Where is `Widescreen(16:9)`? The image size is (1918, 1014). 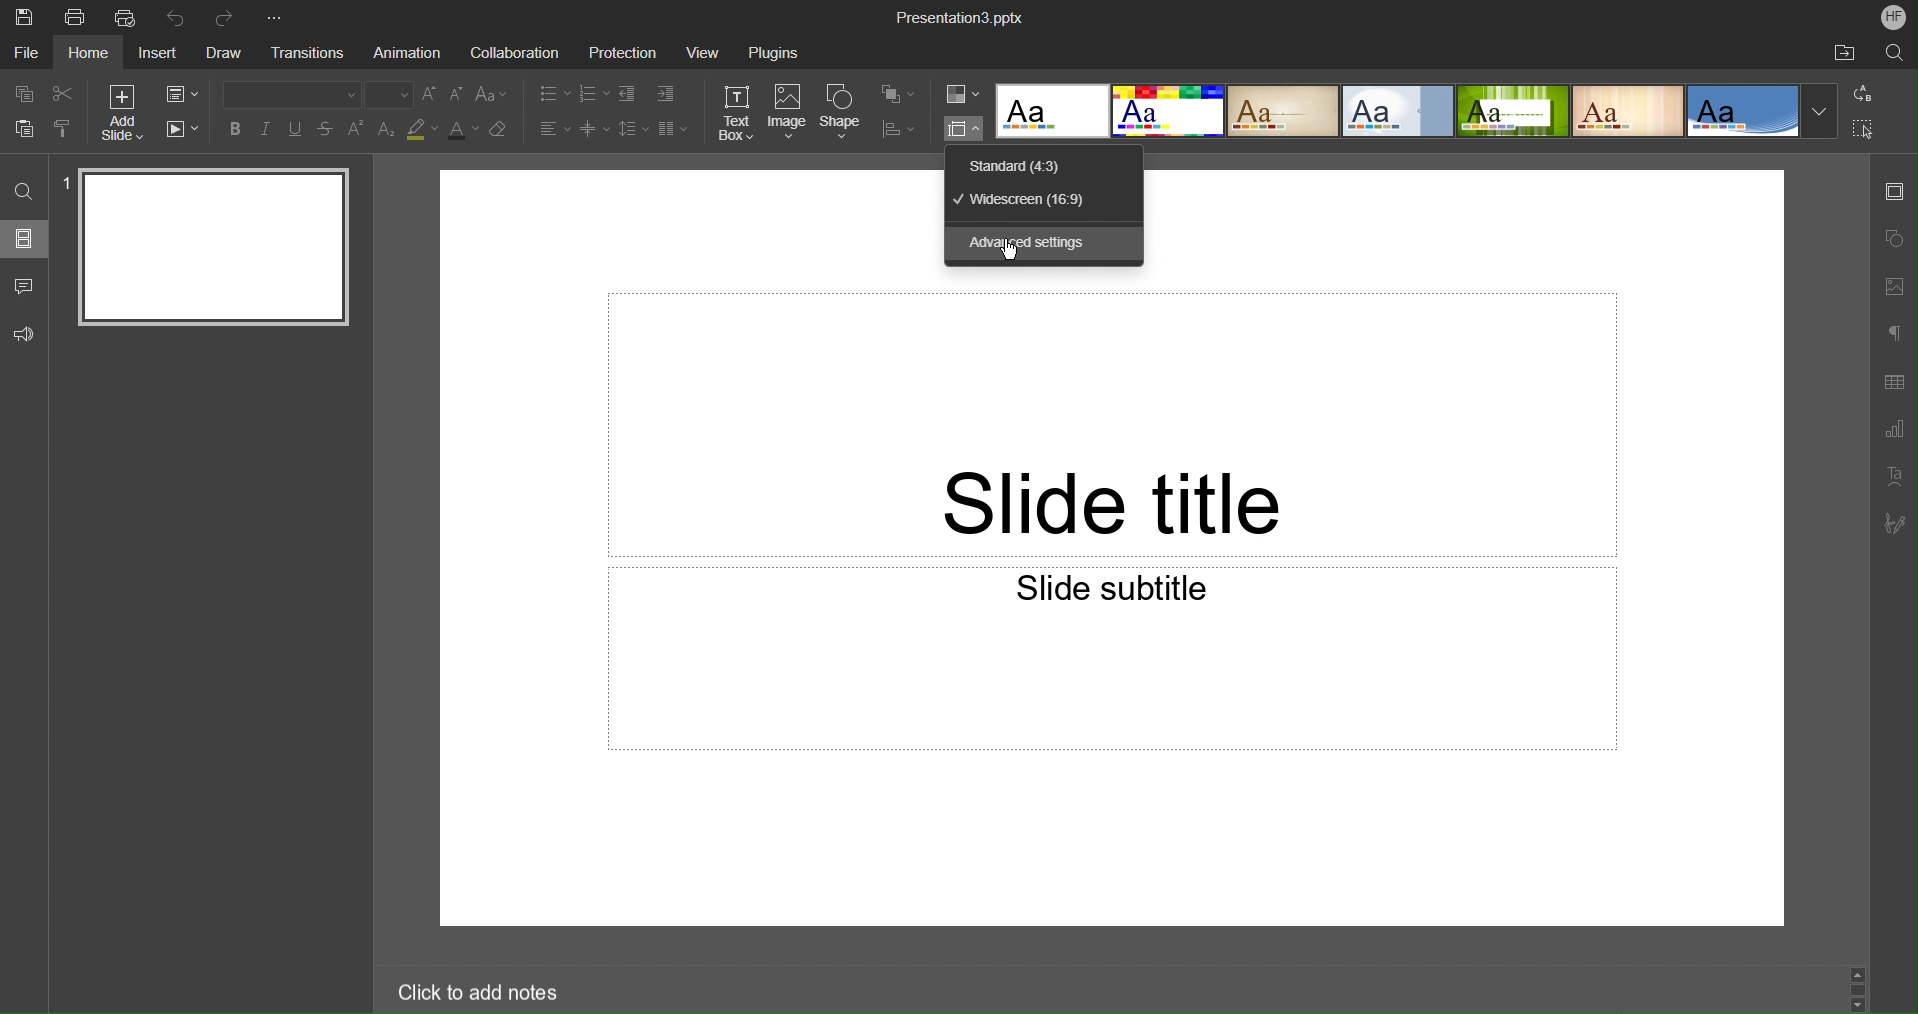
Widescreen(16:9) is located at coordinates (1027, 202).